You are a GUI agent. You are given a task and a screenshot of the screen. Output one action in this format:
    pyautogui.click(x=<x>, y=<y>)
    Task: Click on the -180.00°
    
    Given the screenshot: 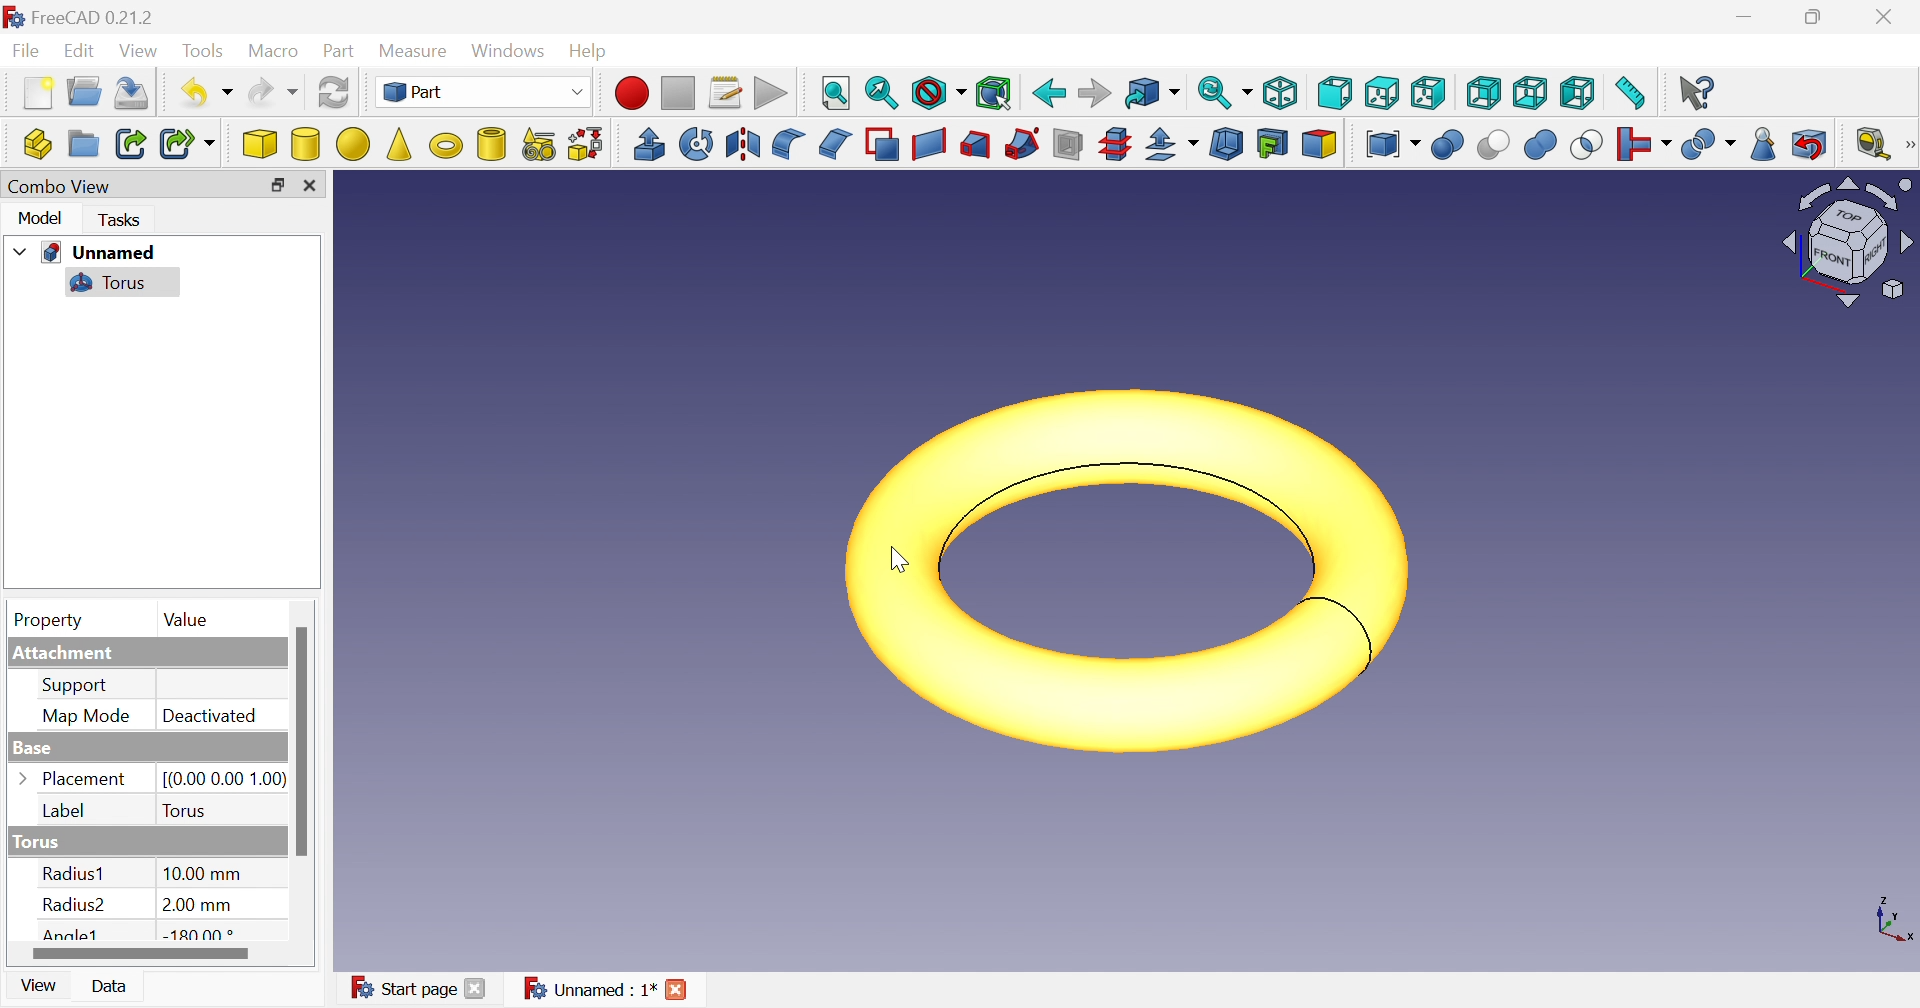 What is the action you would take?
    pyautogui.click(x=200, y=935)
    